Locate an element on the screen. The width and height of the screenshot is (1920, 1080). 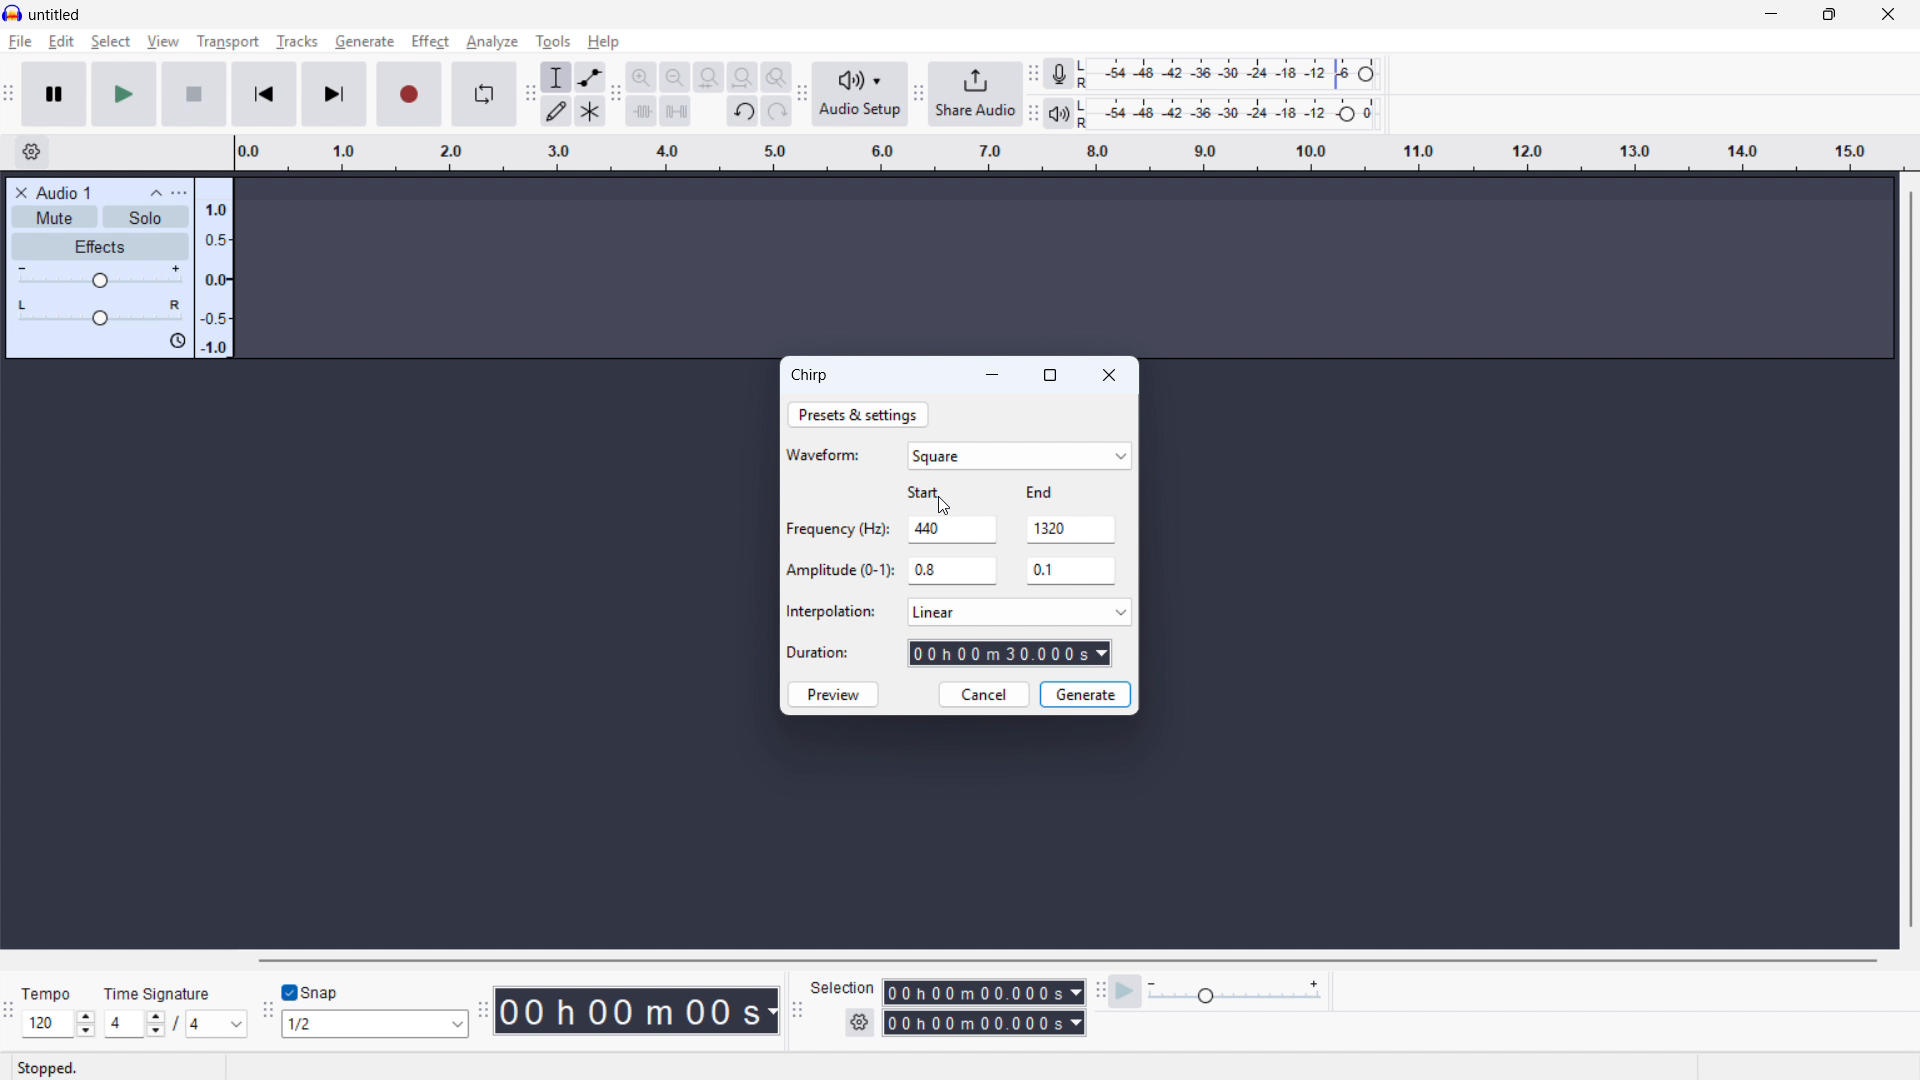
Waveform is located at coordinates (821, 455).